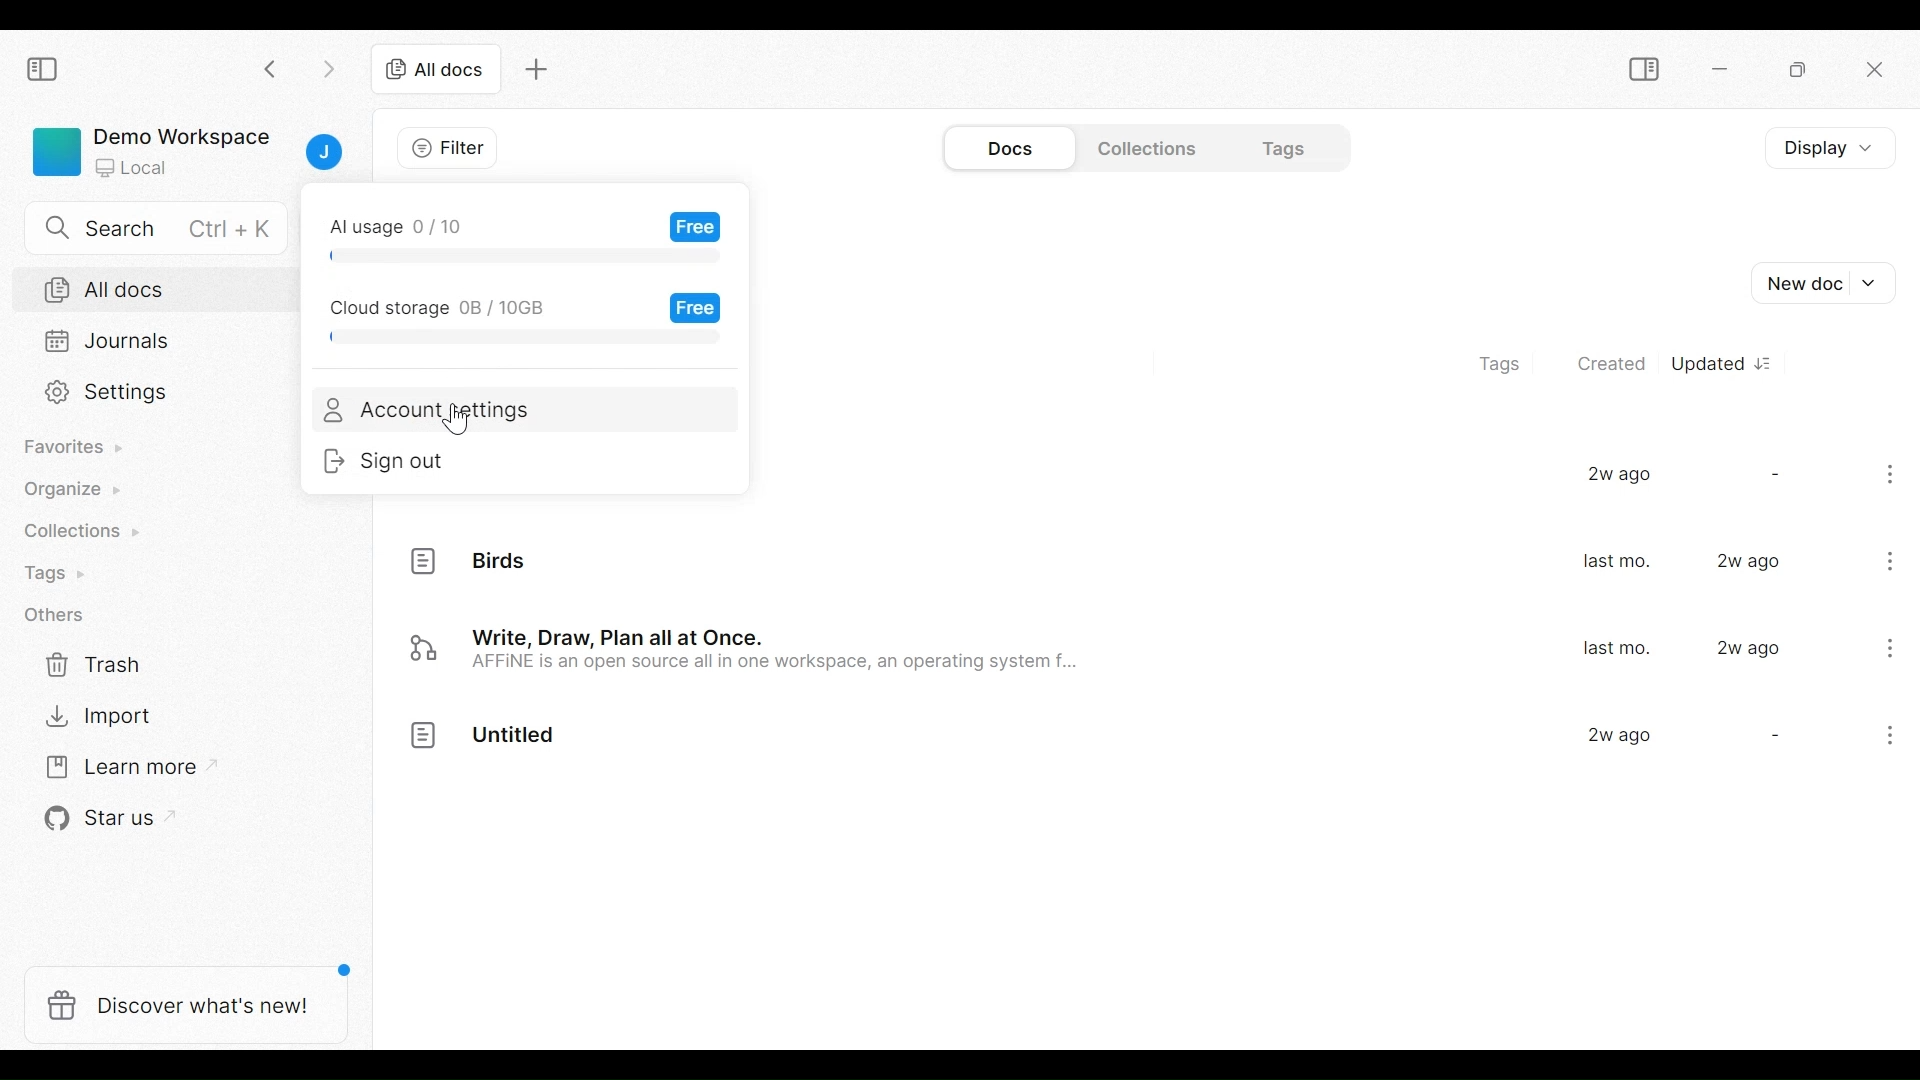  I want to click on Display, so click(1825, 148).